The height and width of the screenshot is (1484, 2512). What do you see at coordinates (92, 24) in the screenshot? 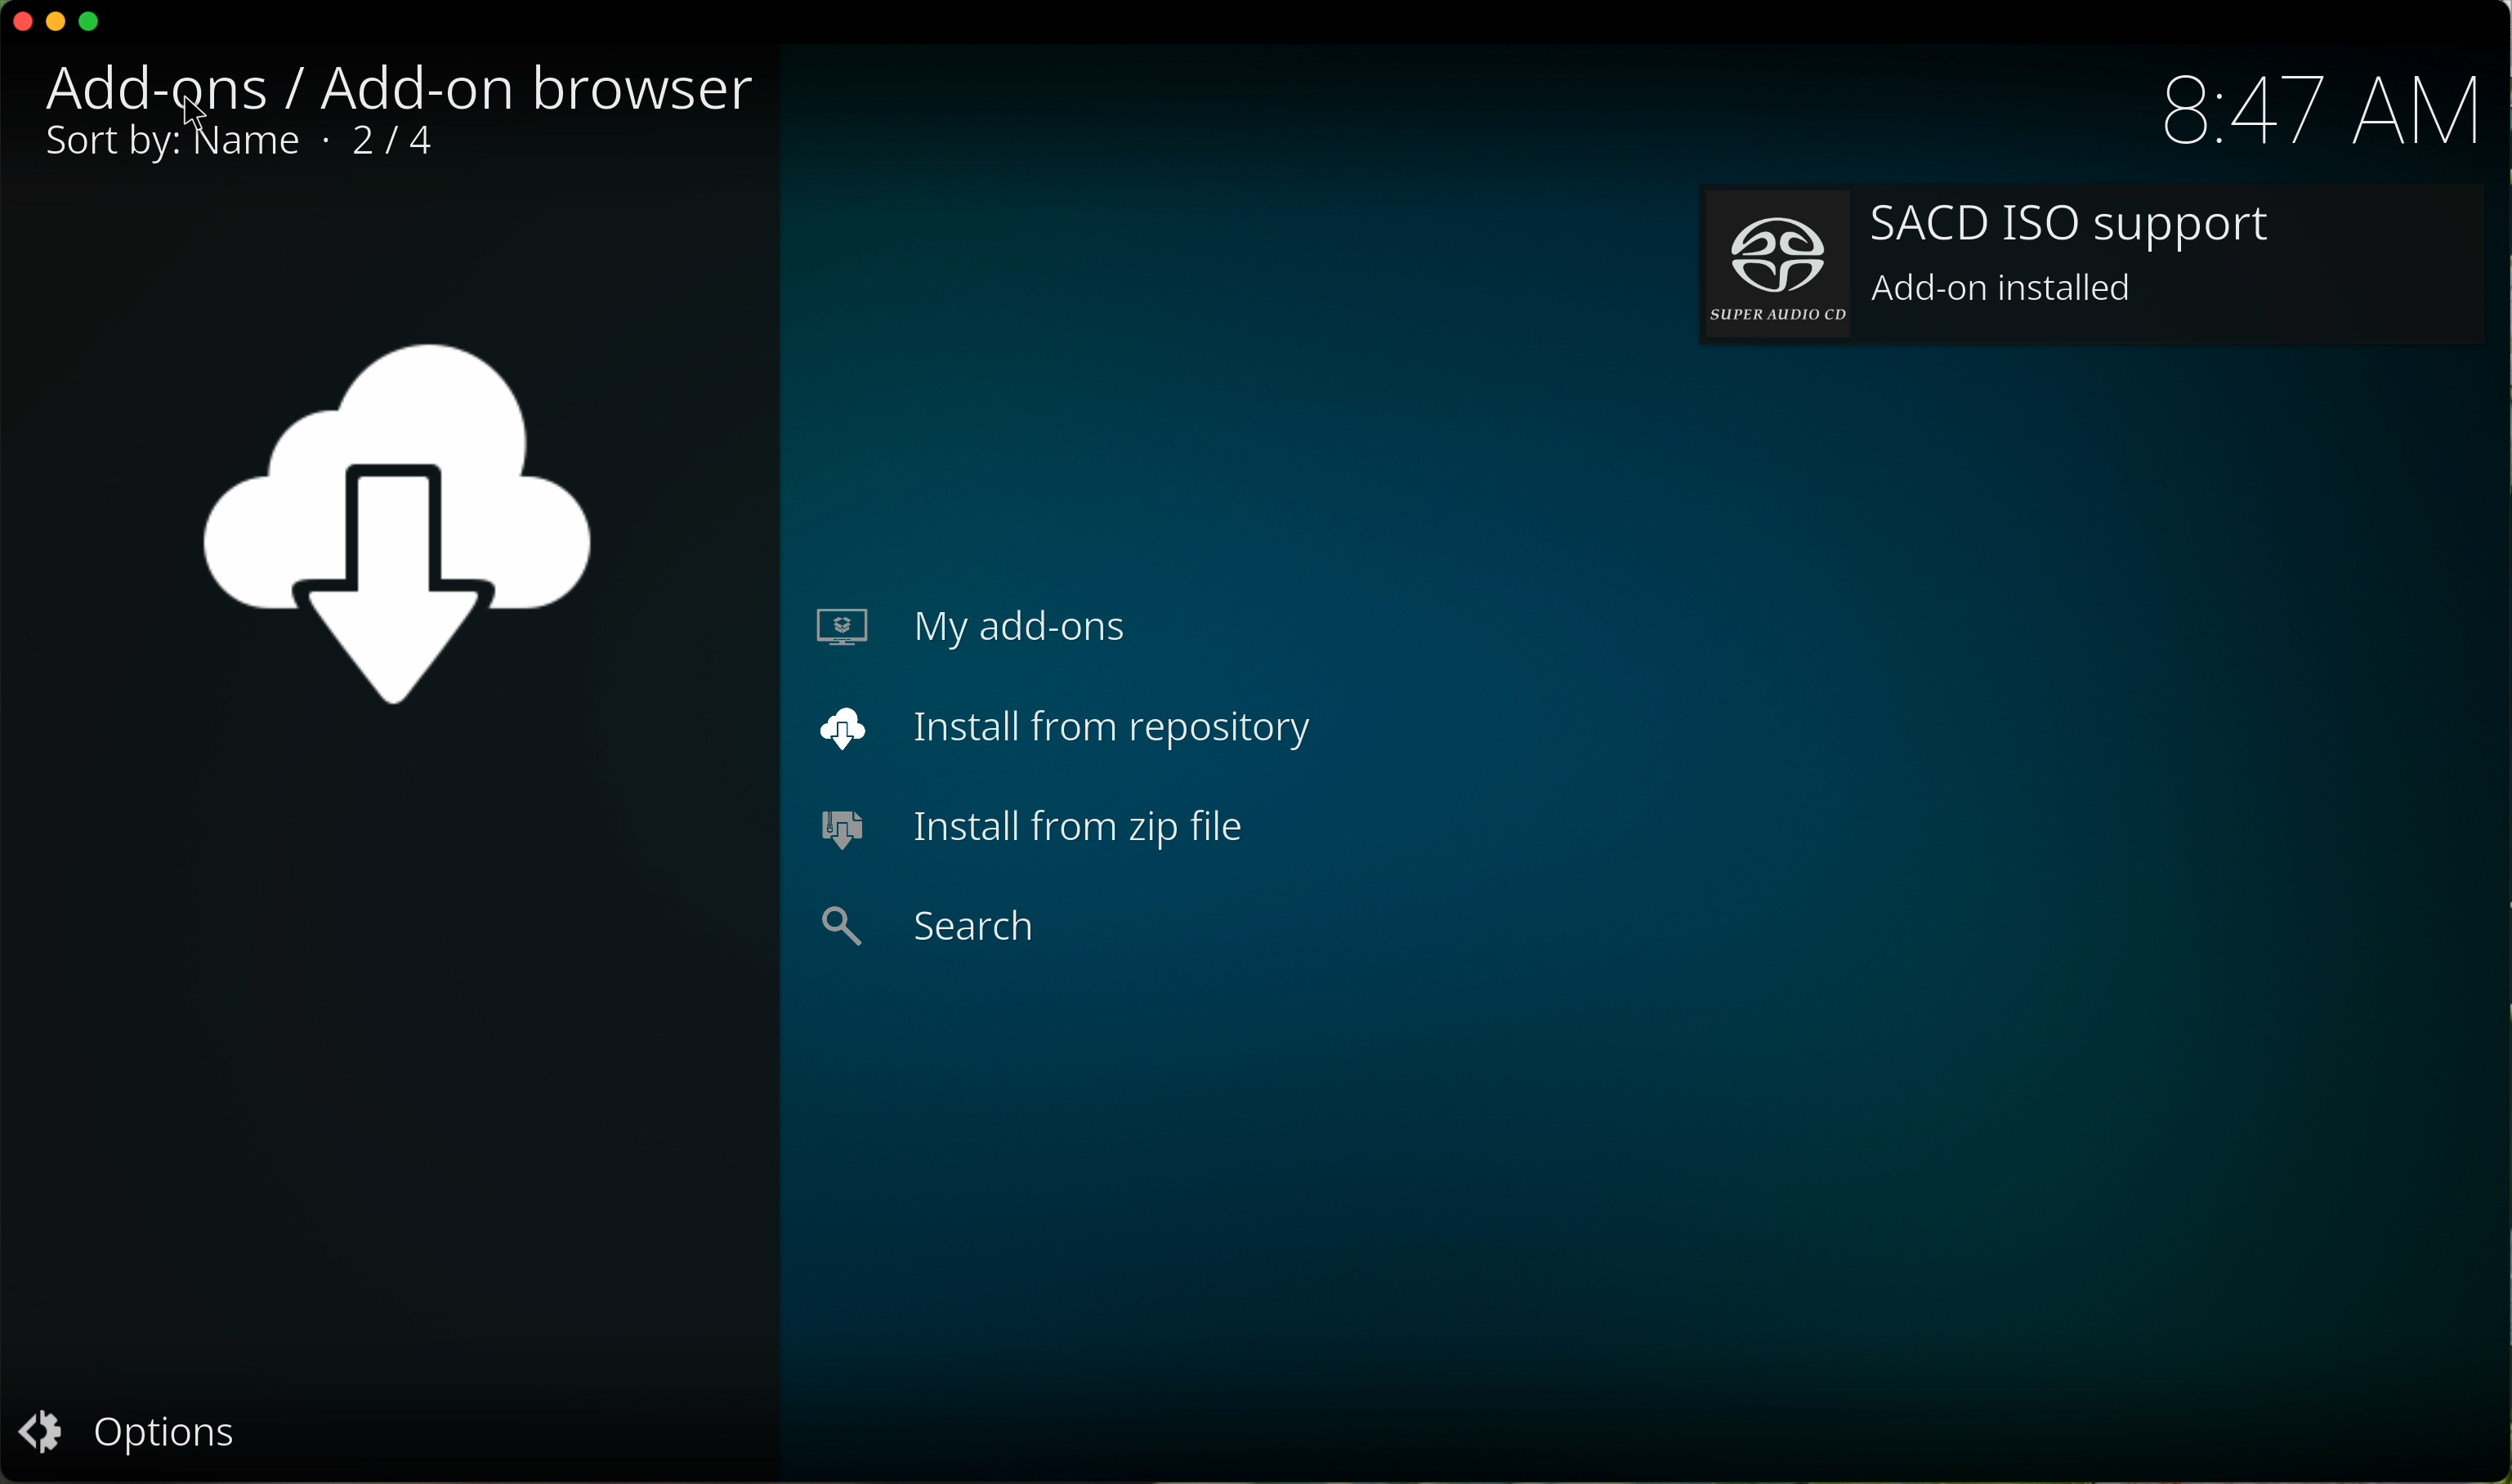
I see `maximize program` at bounding box center [92, 24].